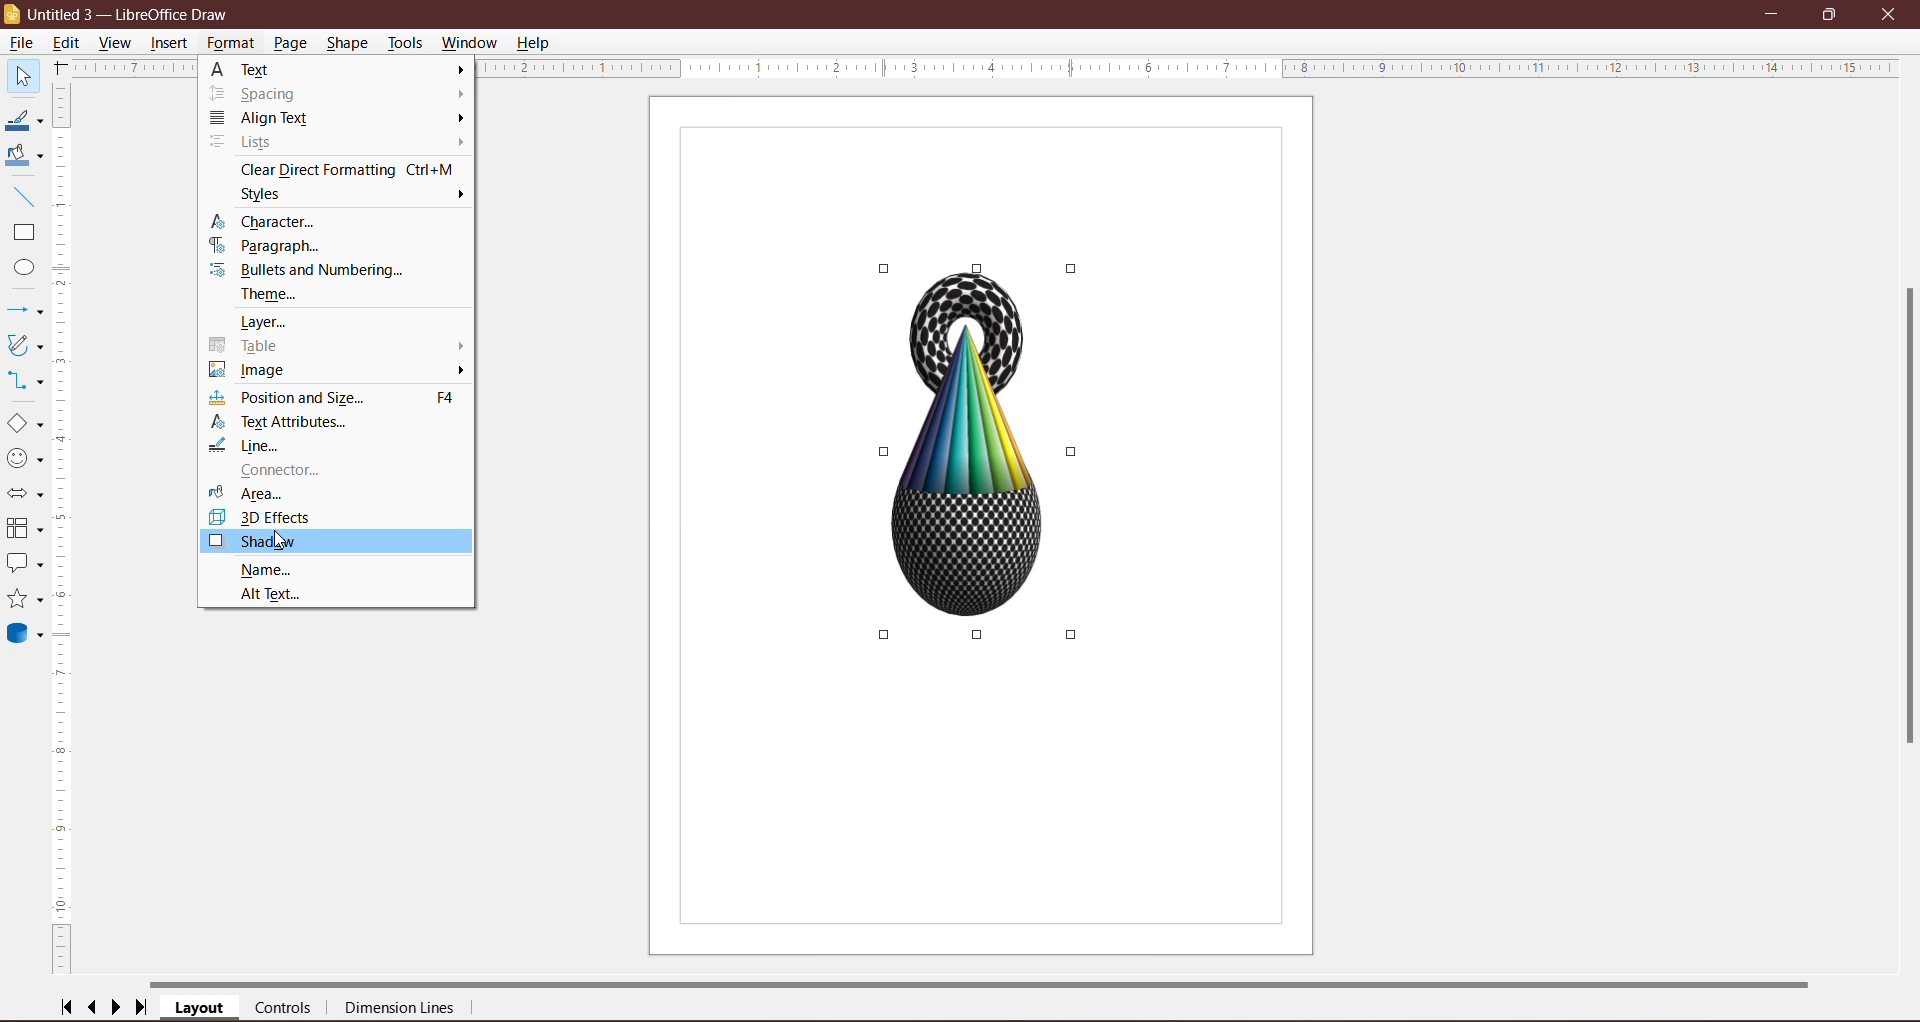  What do you see at coordinates (23, 233) in the screenshot?
I see `Rectangle` at bounding box center [23, 233].